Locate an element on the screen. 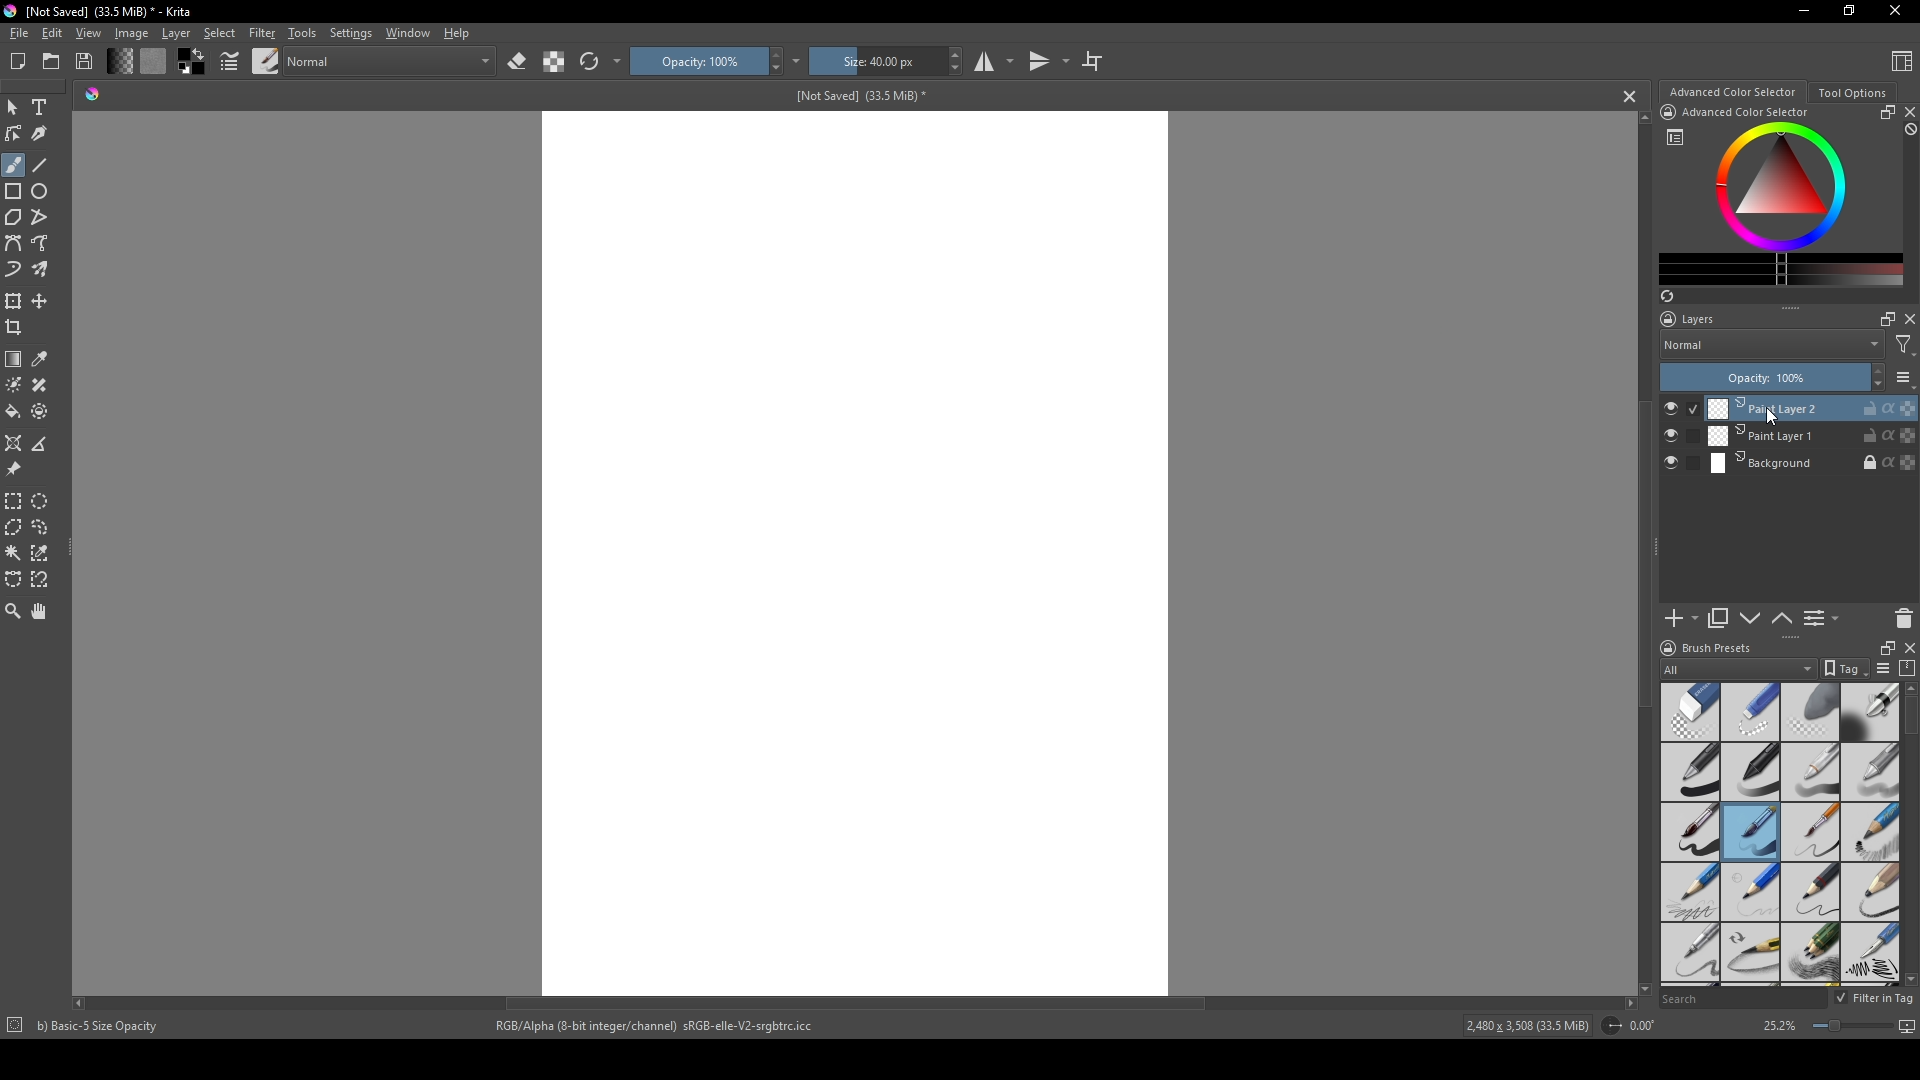 The image size is (1920, 1080). View is located at coordinates (89, 33).